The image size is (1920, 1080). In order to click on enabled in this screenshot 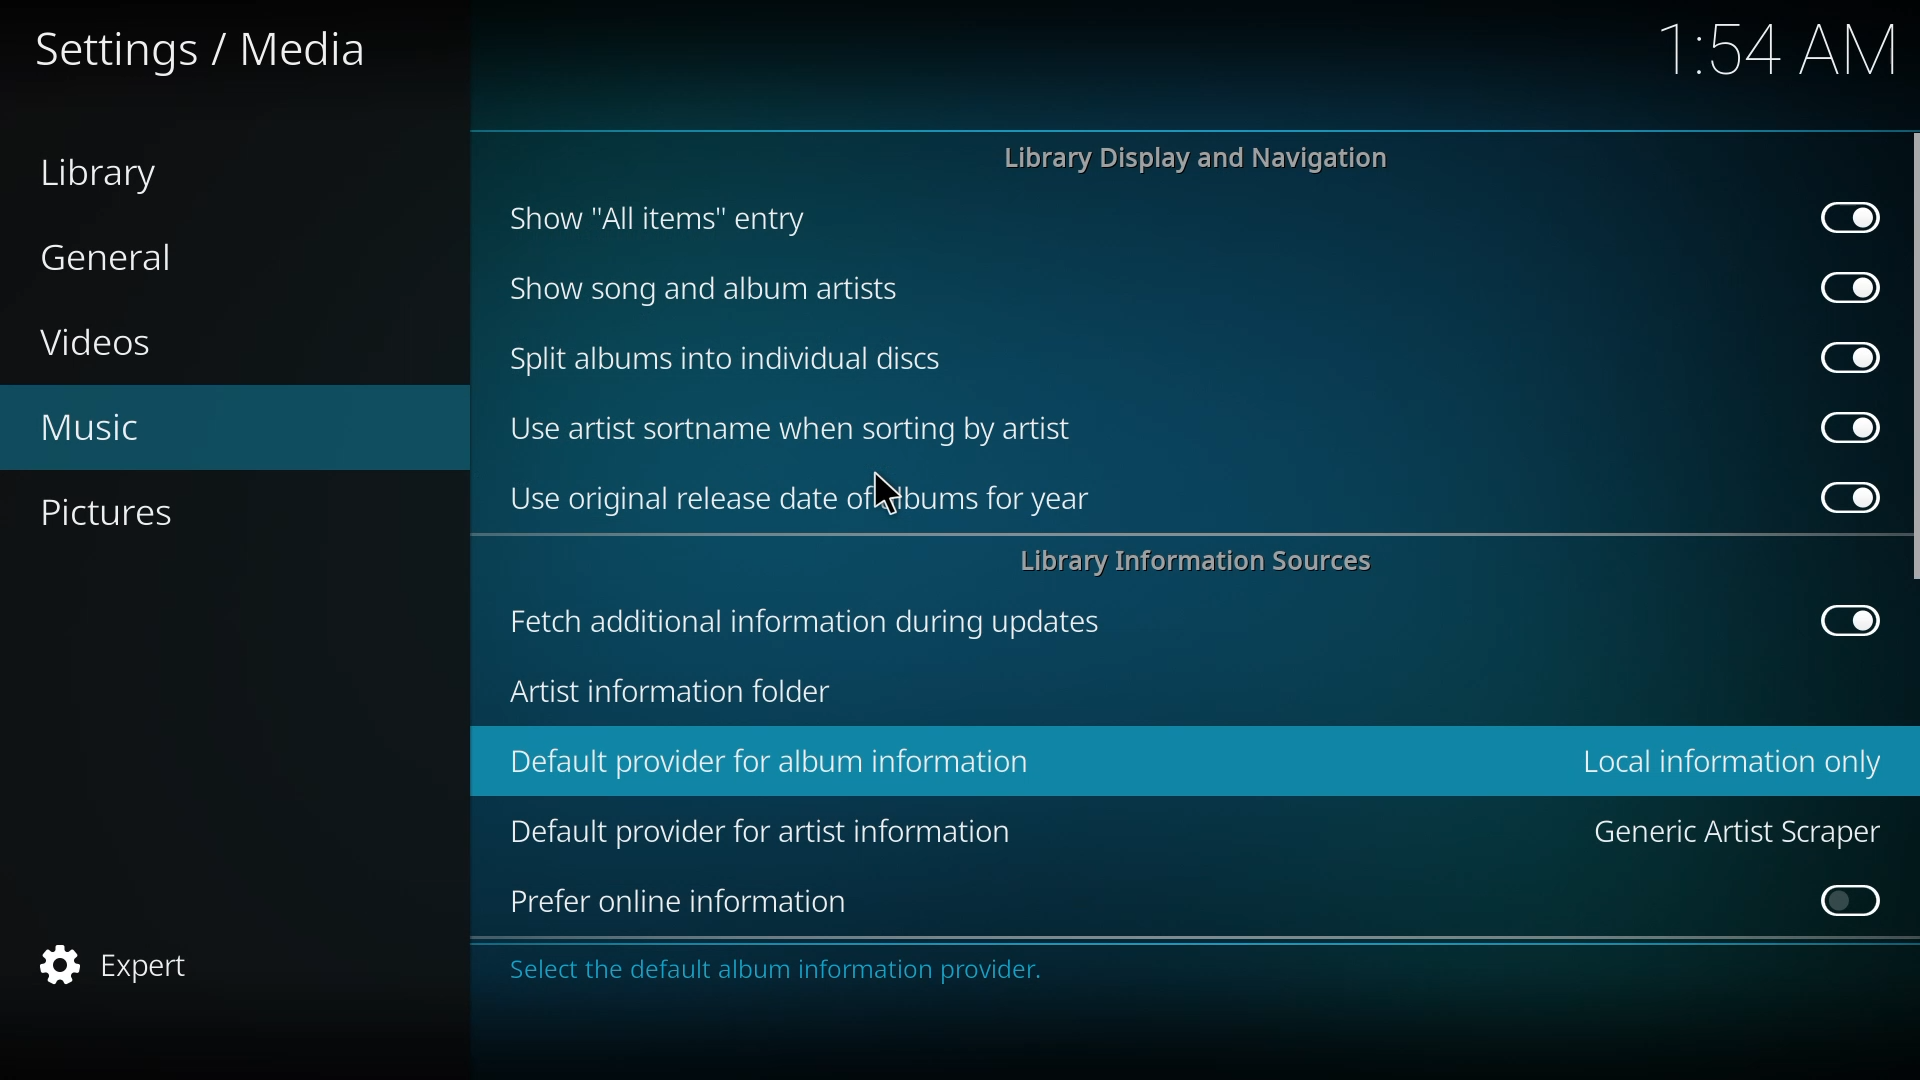, I will do `click(1842, 214)`.